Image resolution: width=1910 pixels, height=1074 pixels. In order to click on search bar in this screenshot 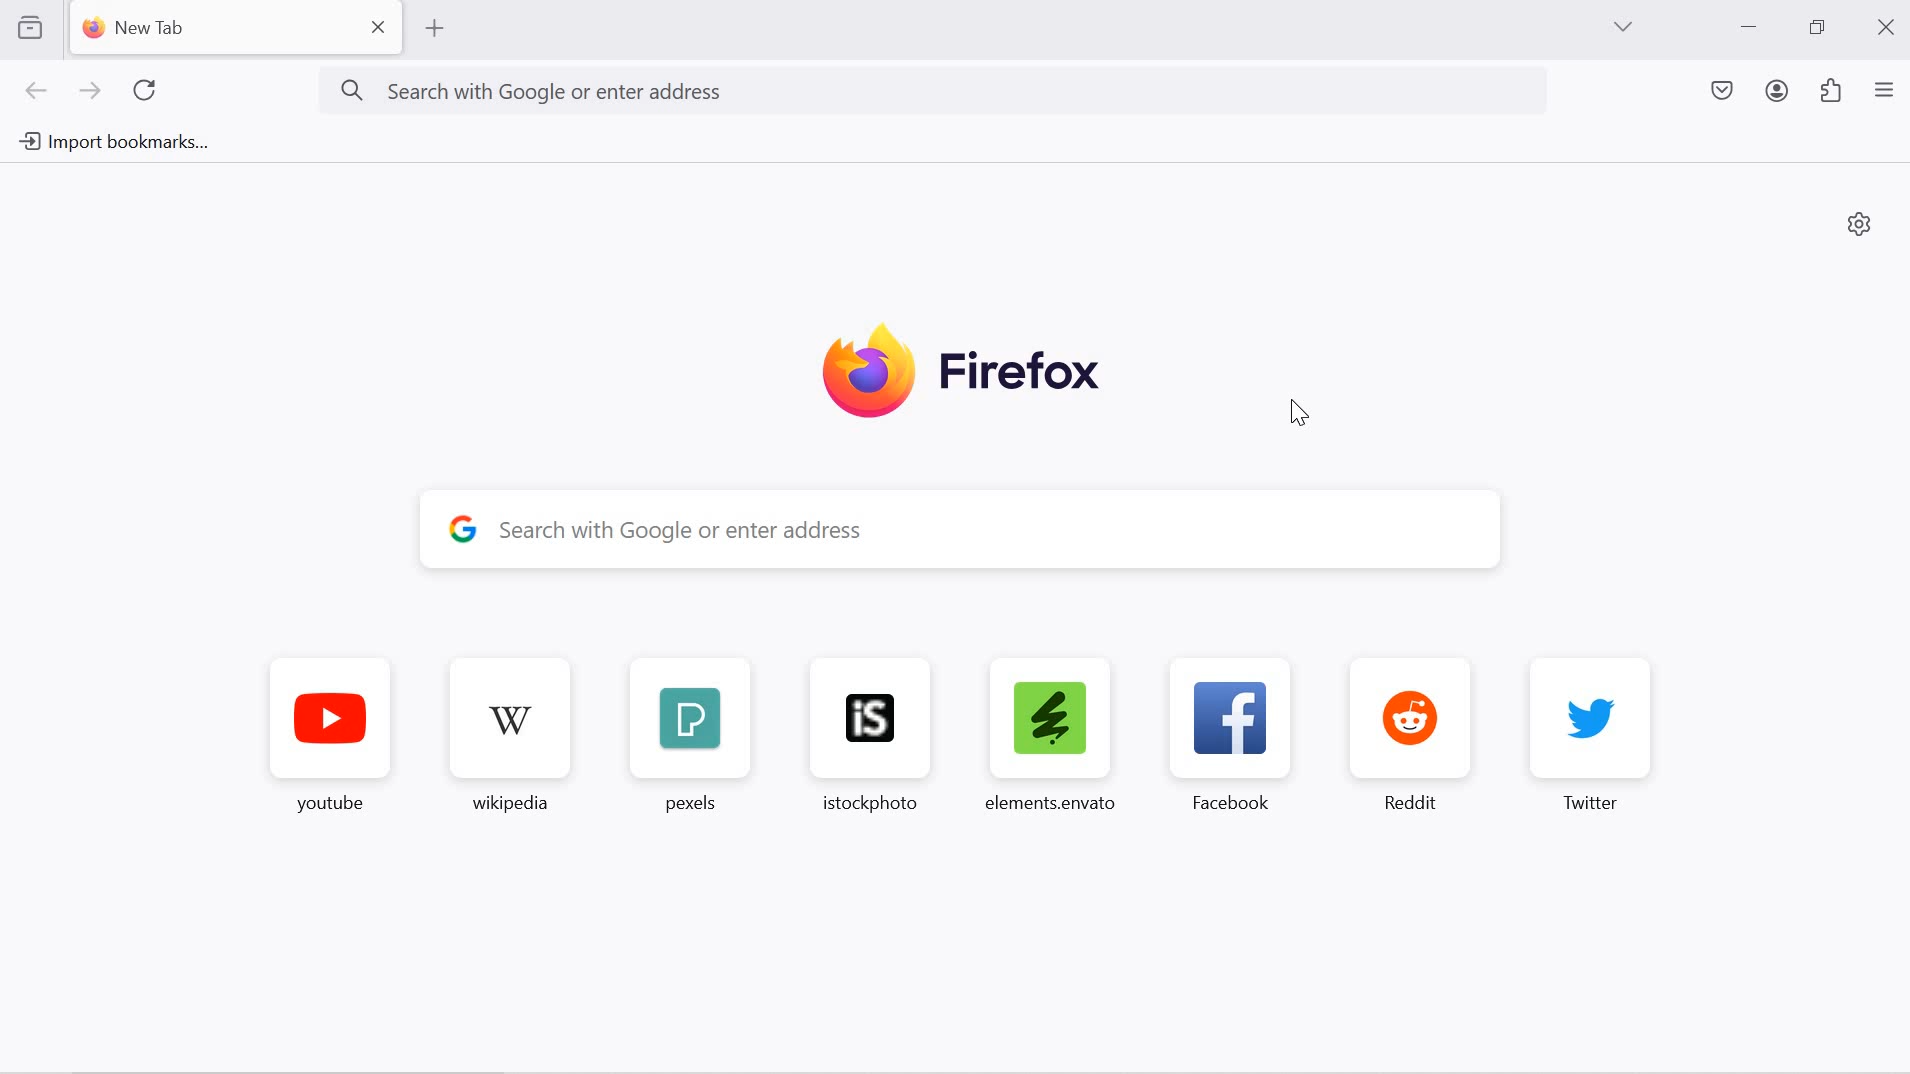, I will do `click(999, 535)`.